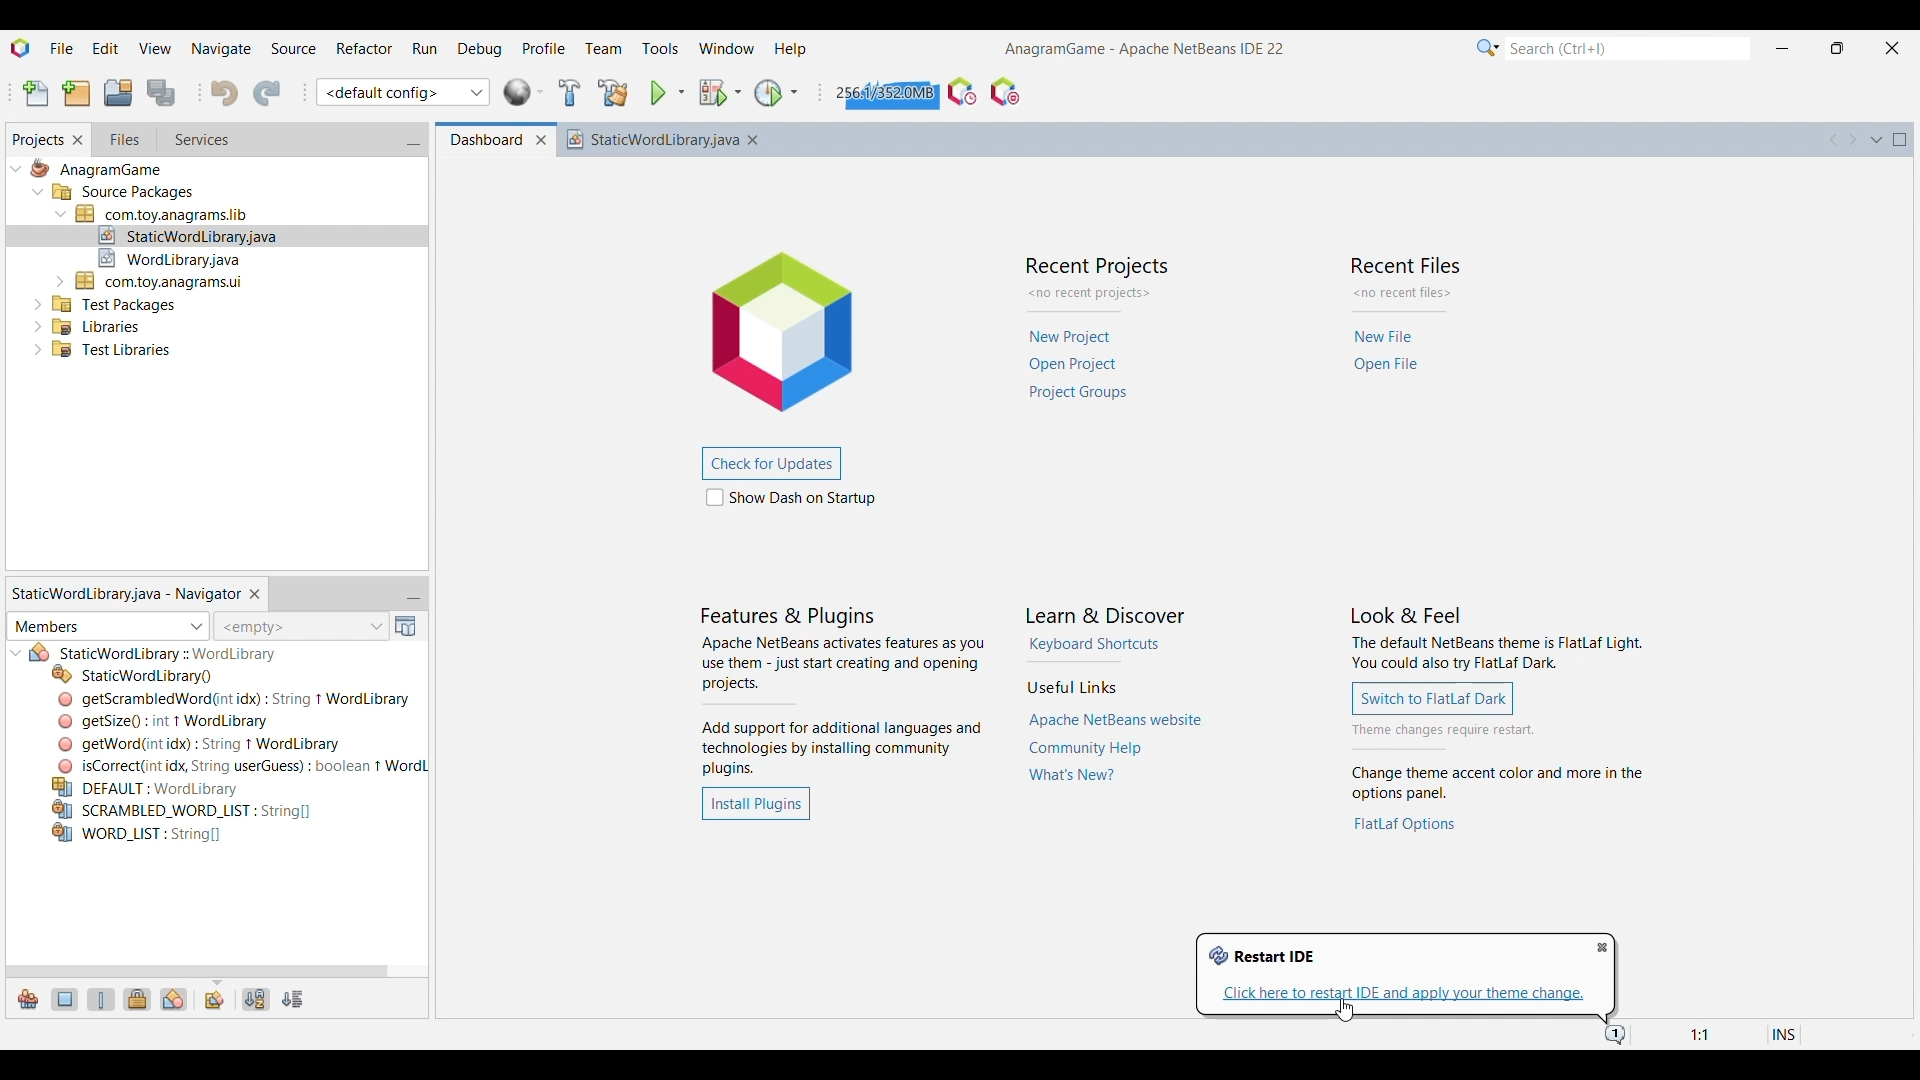  Describe the element at coordinates (154, 787) in the screenshot. I see `` at that location.